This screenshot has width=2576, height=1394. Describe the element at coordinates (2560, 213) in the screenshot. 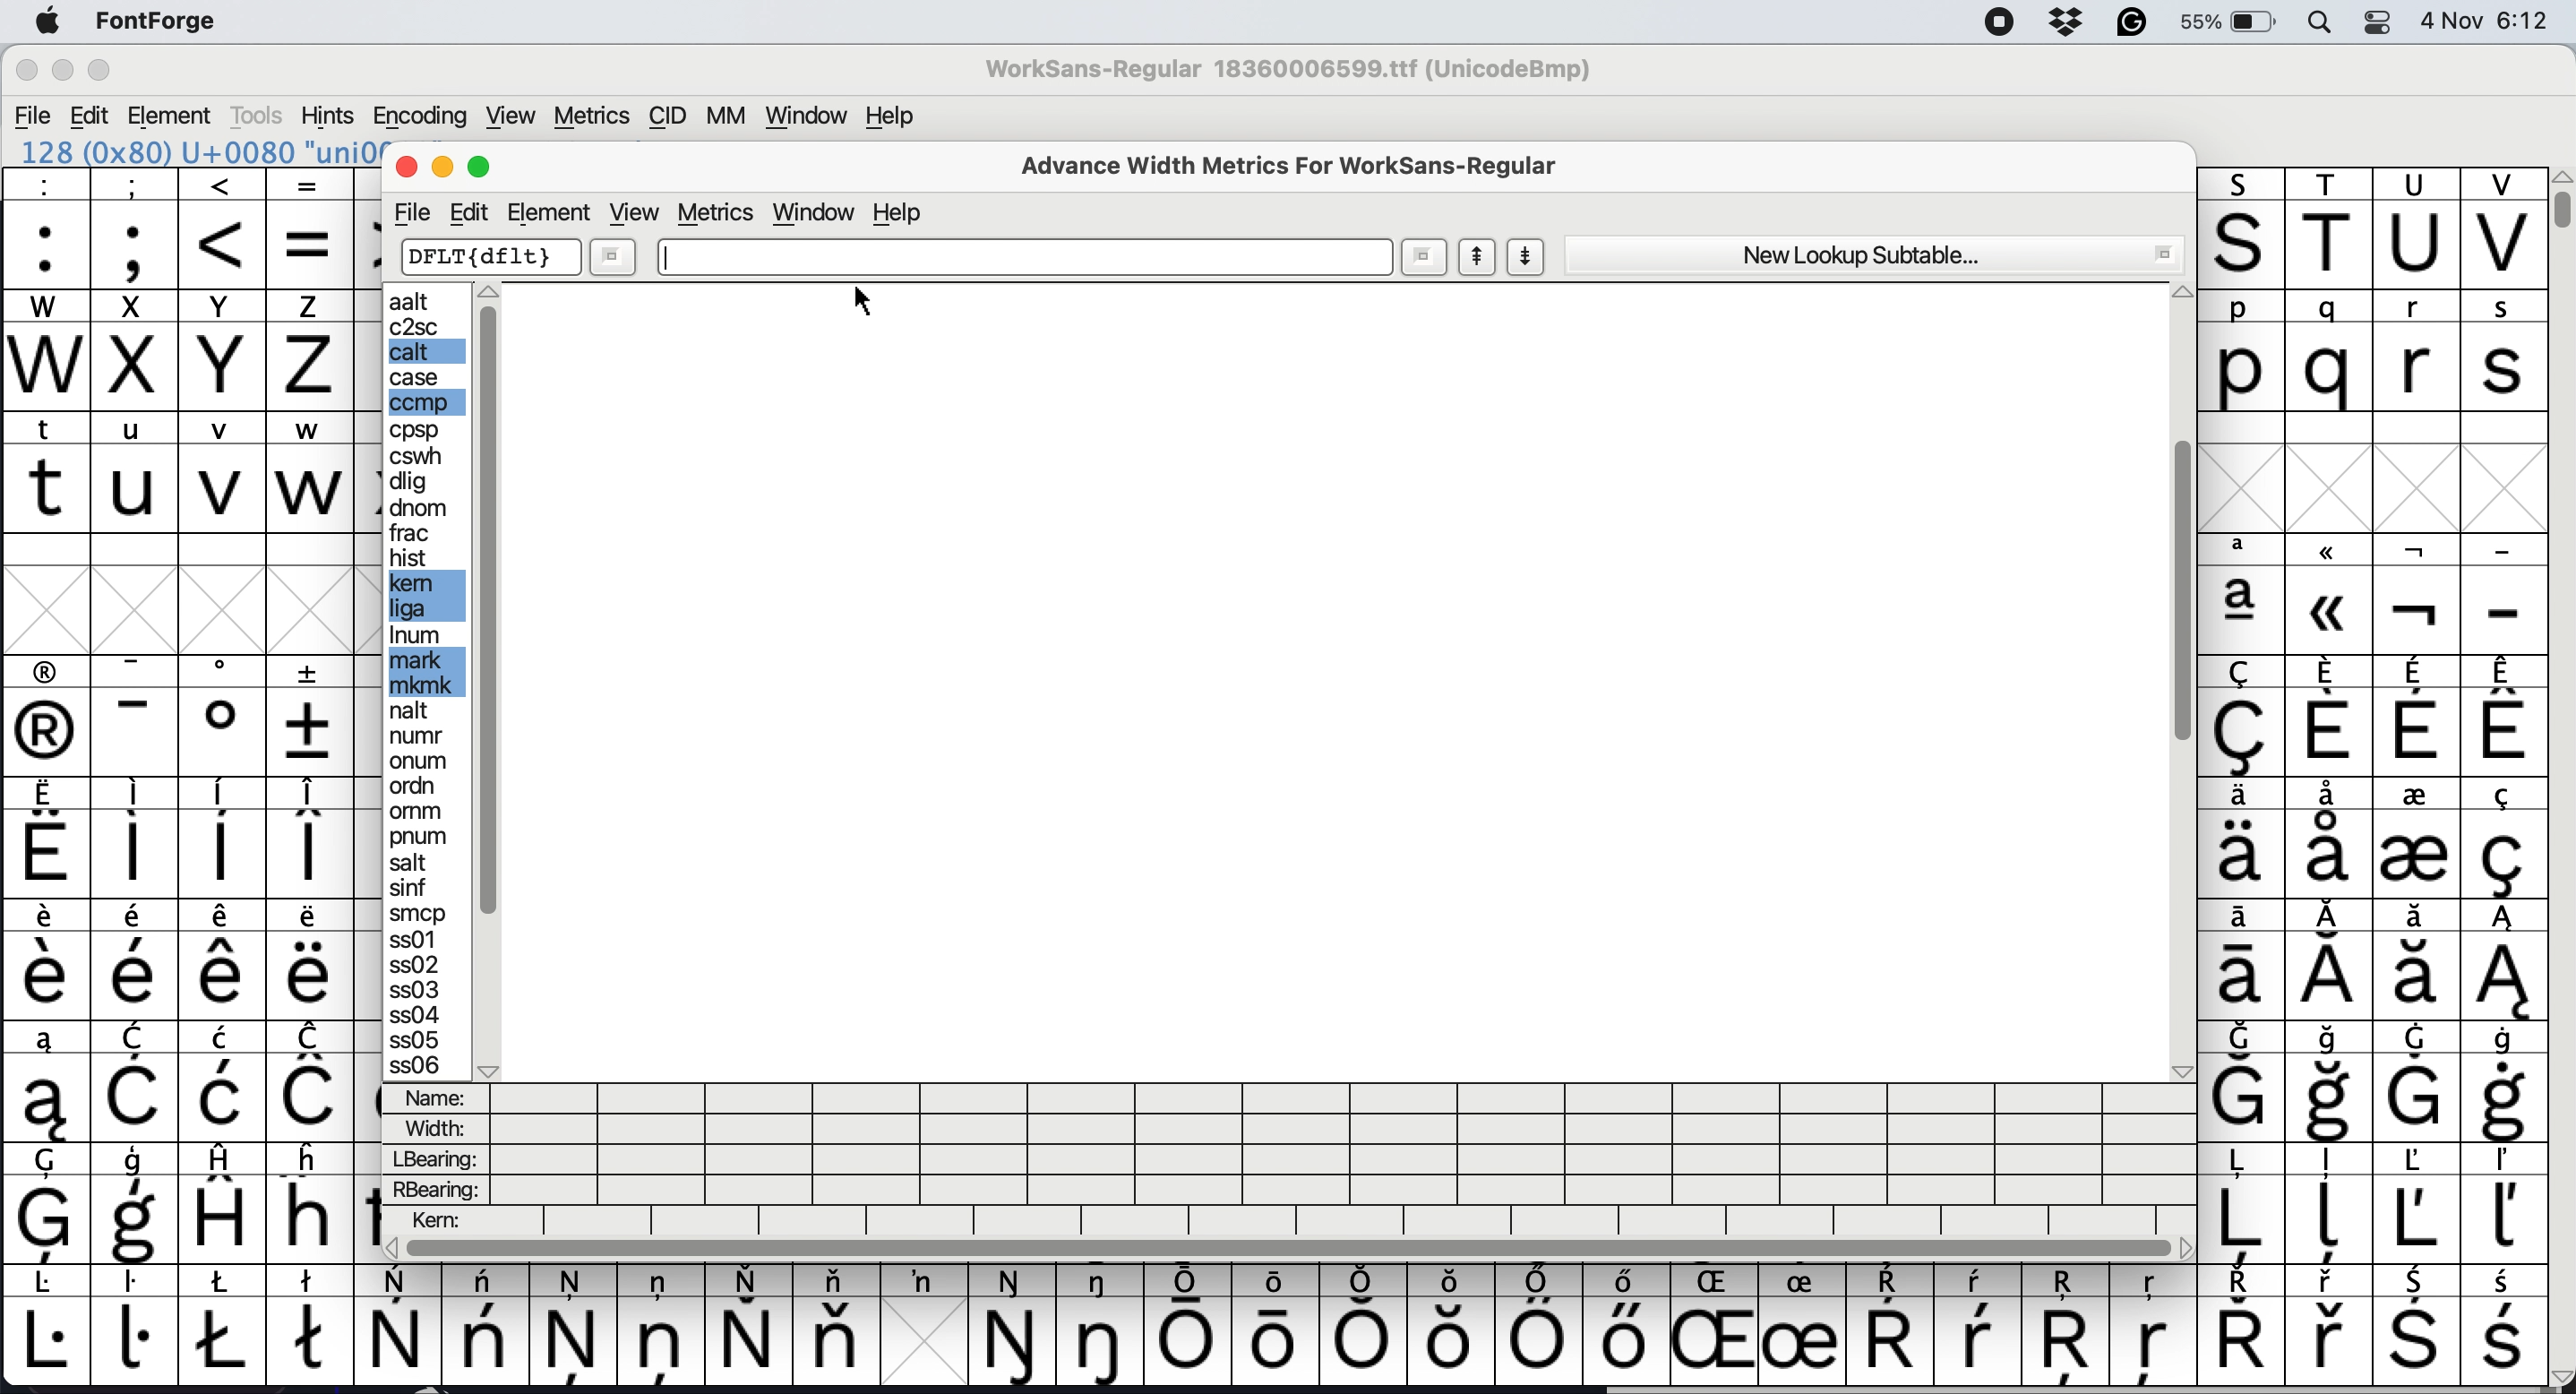

I see `vertical scroll` at that location.